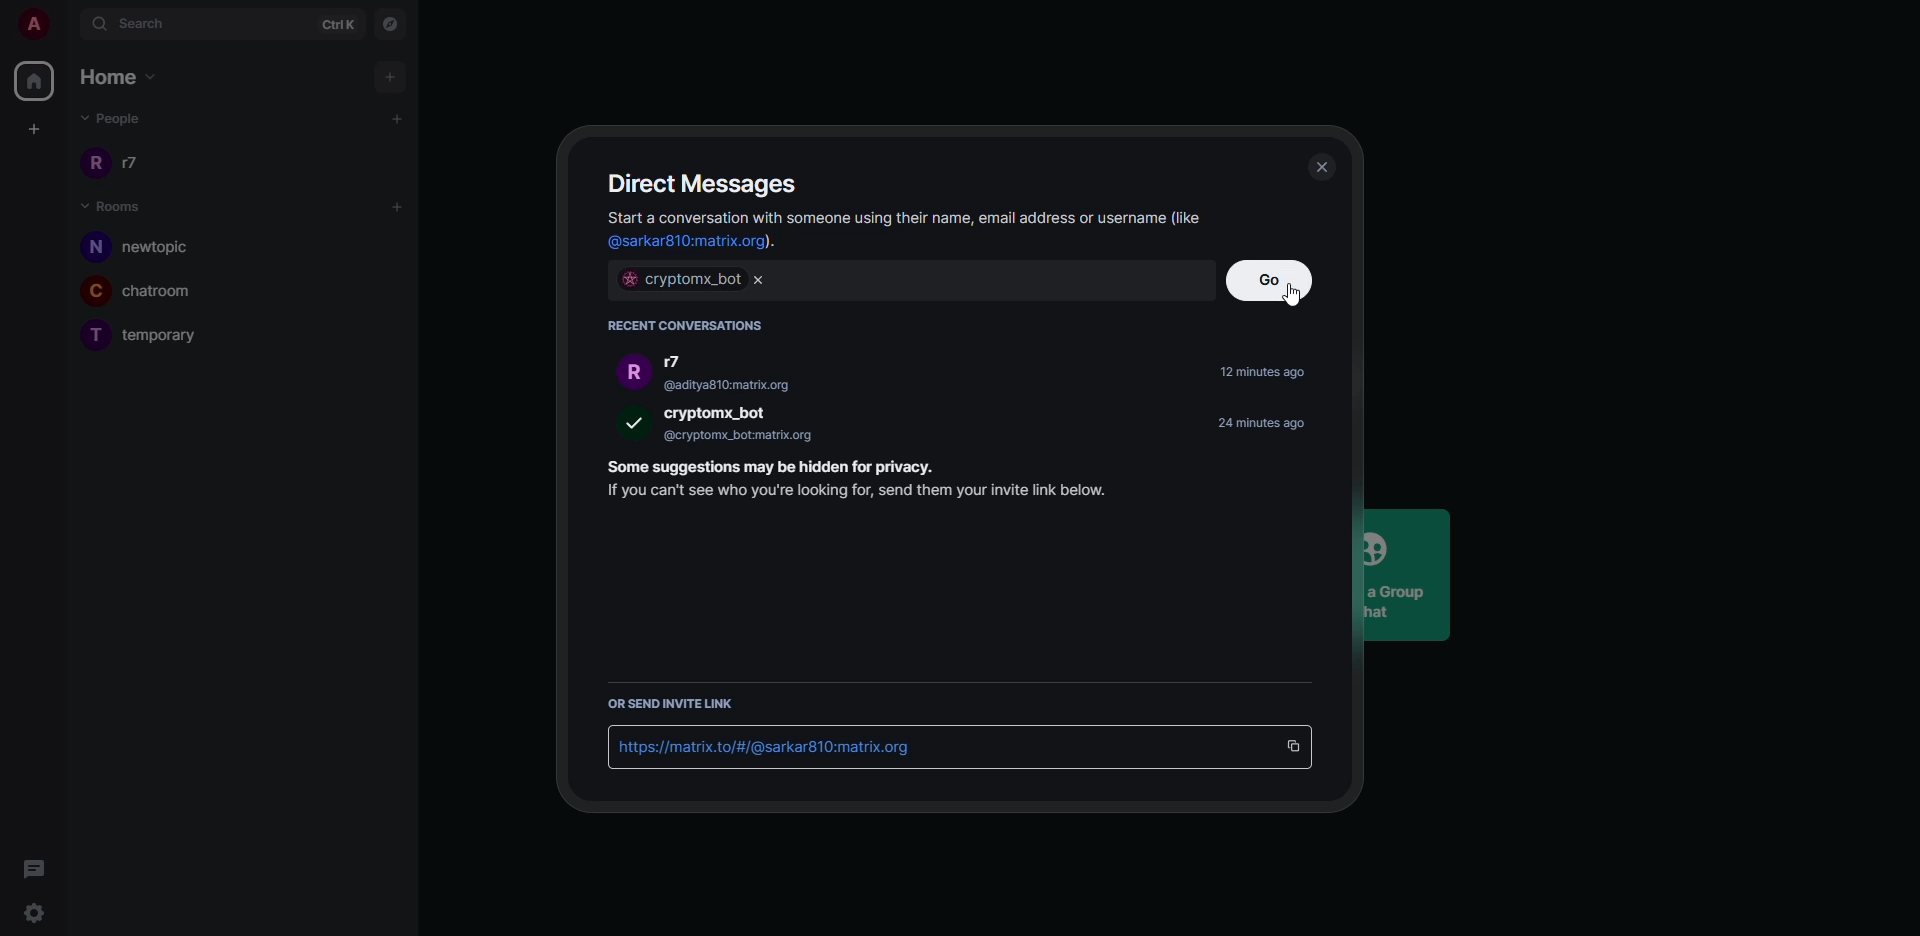 Image resolution: width=1920 pixels, height=936 pixels. What do you see at coordinates (338, 25) in the screenshot?
I see `ctrlK` at bounding box center [338, 25].